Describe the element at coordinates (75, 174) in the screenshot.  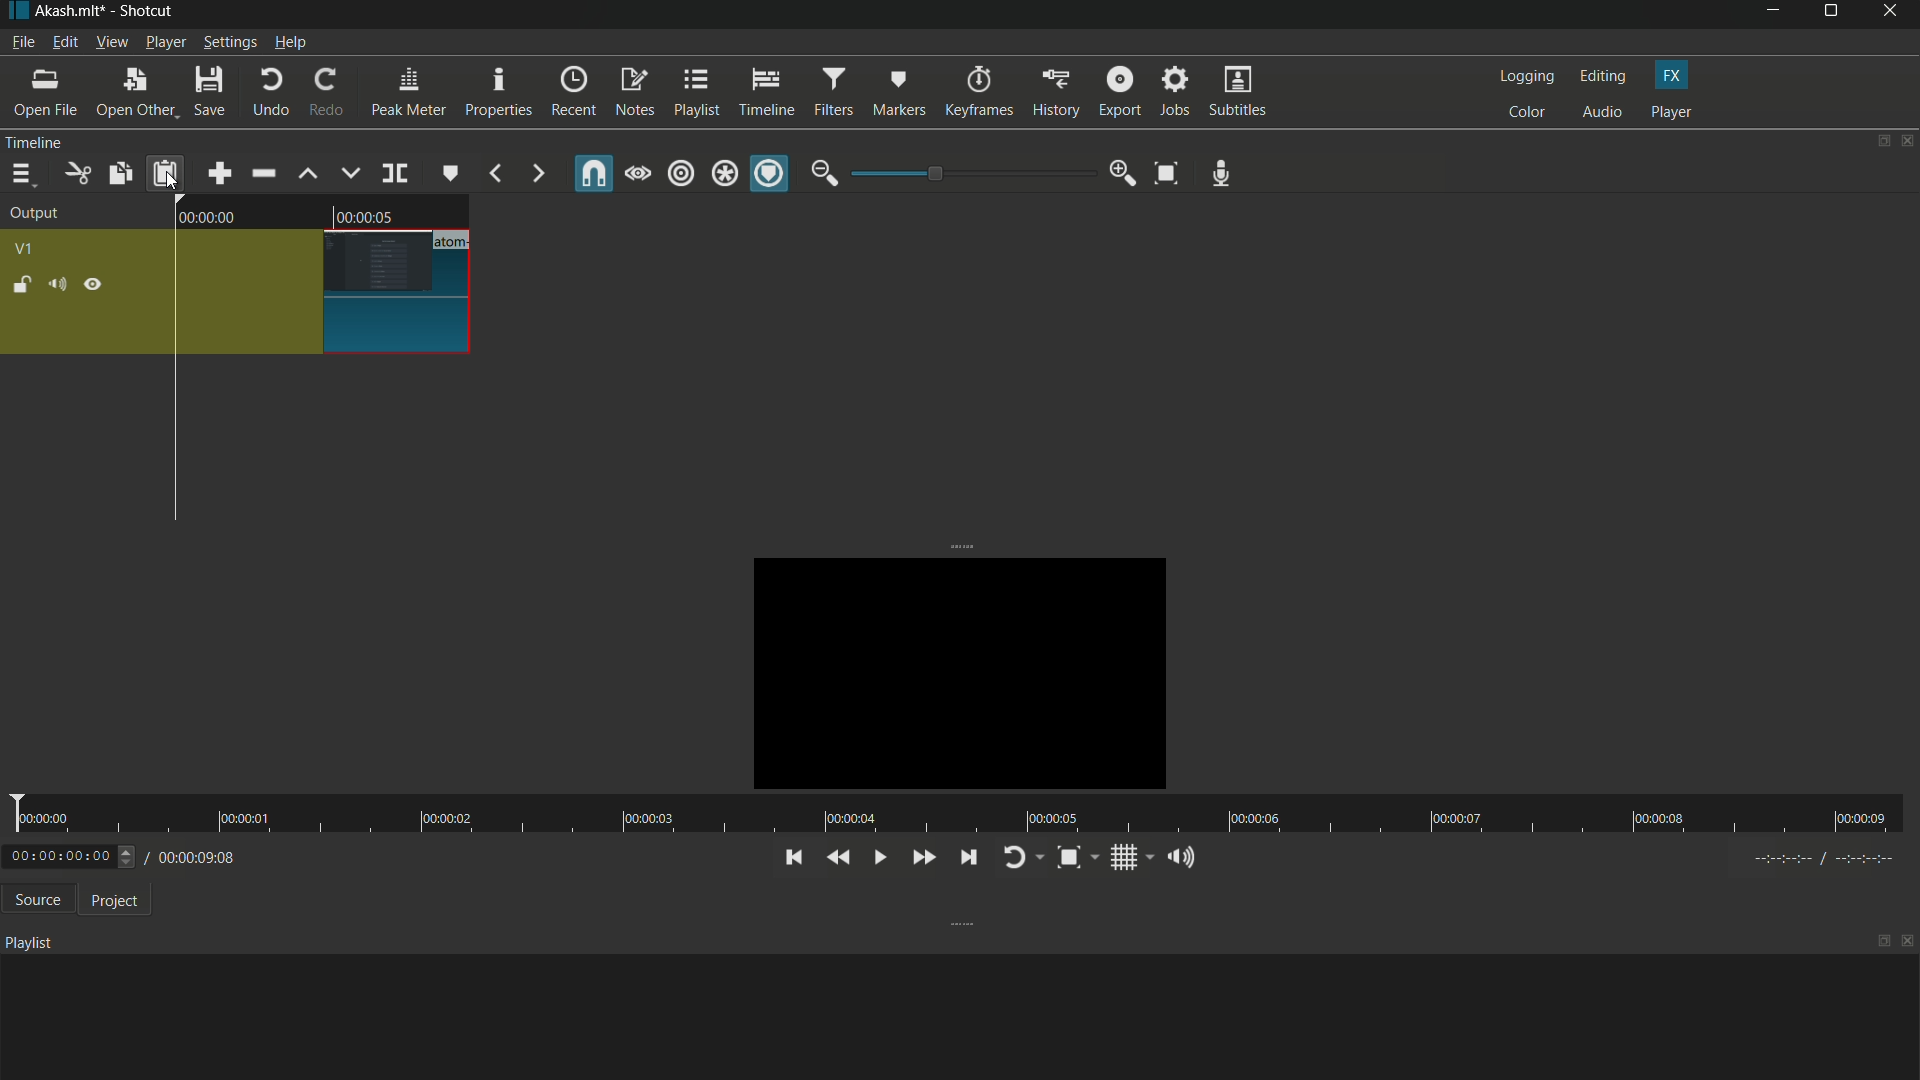
I see `cut` at that location.